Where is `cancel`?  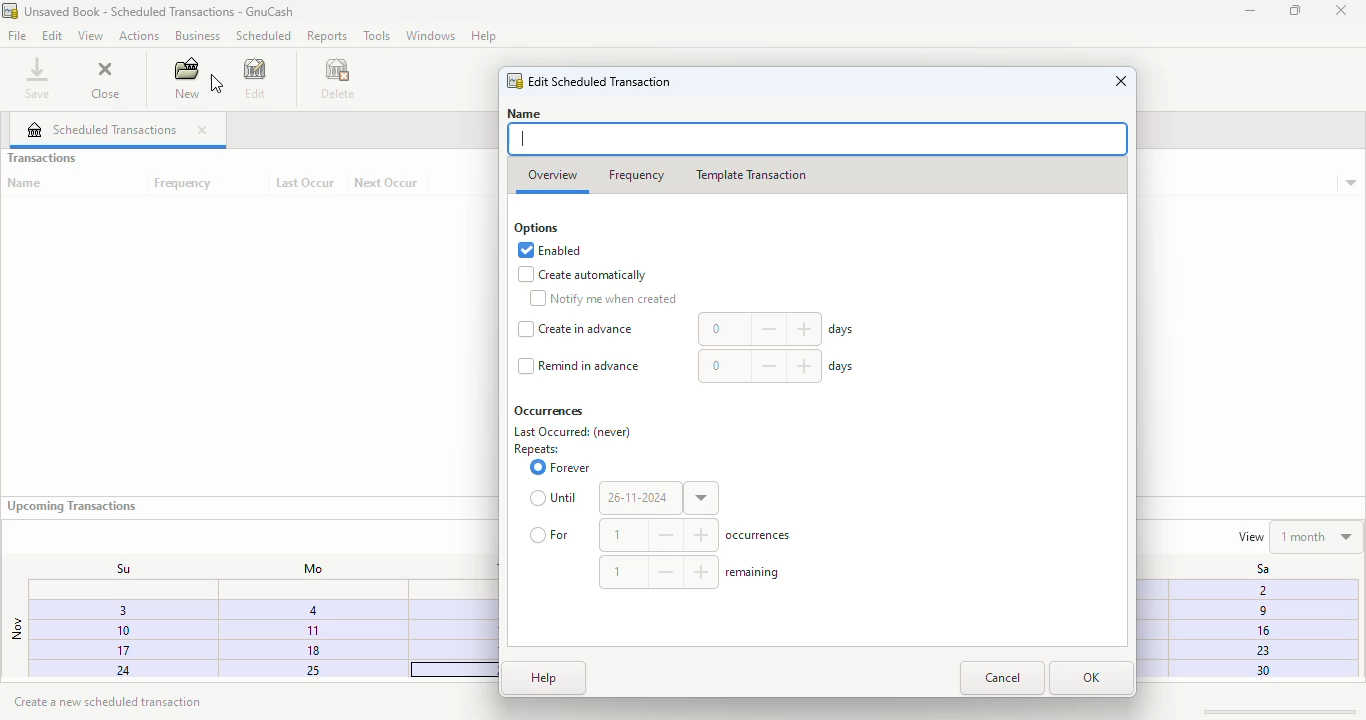 cancel is located at coordinates (1002, 678).